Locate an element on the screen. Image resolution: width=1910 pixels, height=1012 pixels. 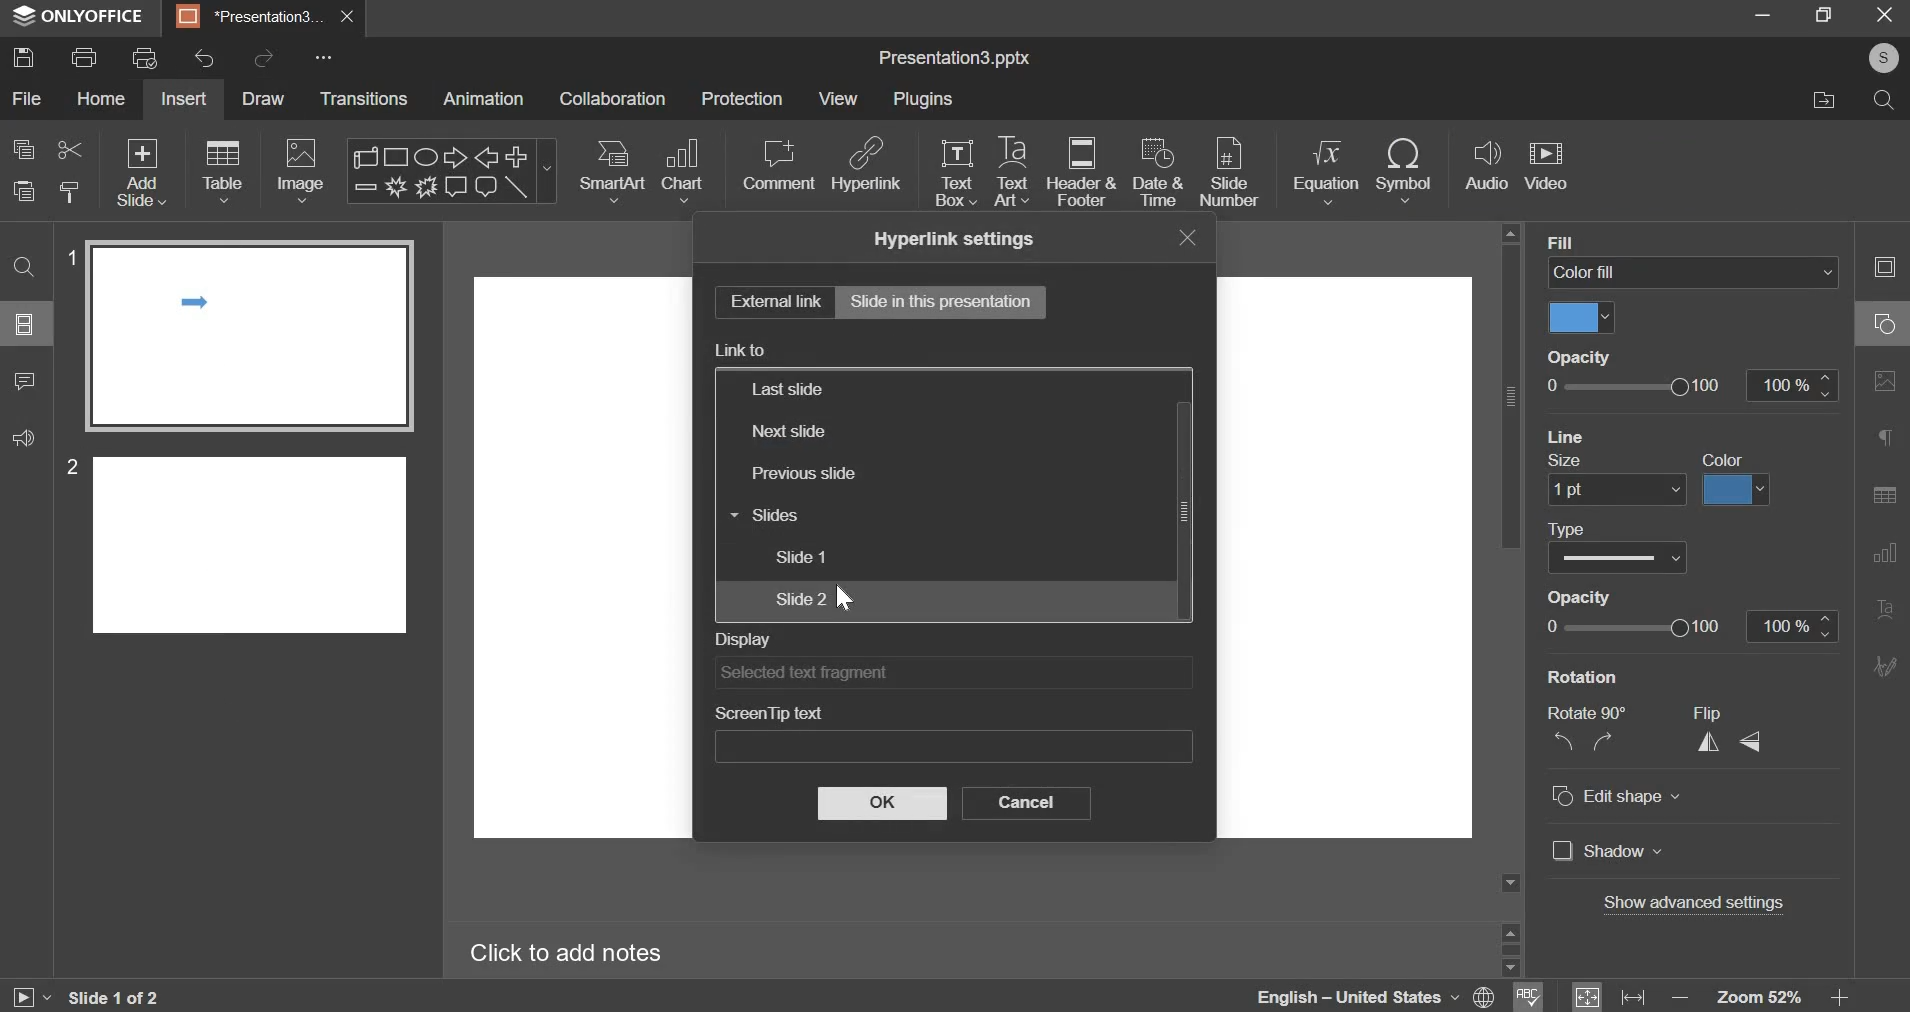
select fill color is located at coordinates (1582, 318).